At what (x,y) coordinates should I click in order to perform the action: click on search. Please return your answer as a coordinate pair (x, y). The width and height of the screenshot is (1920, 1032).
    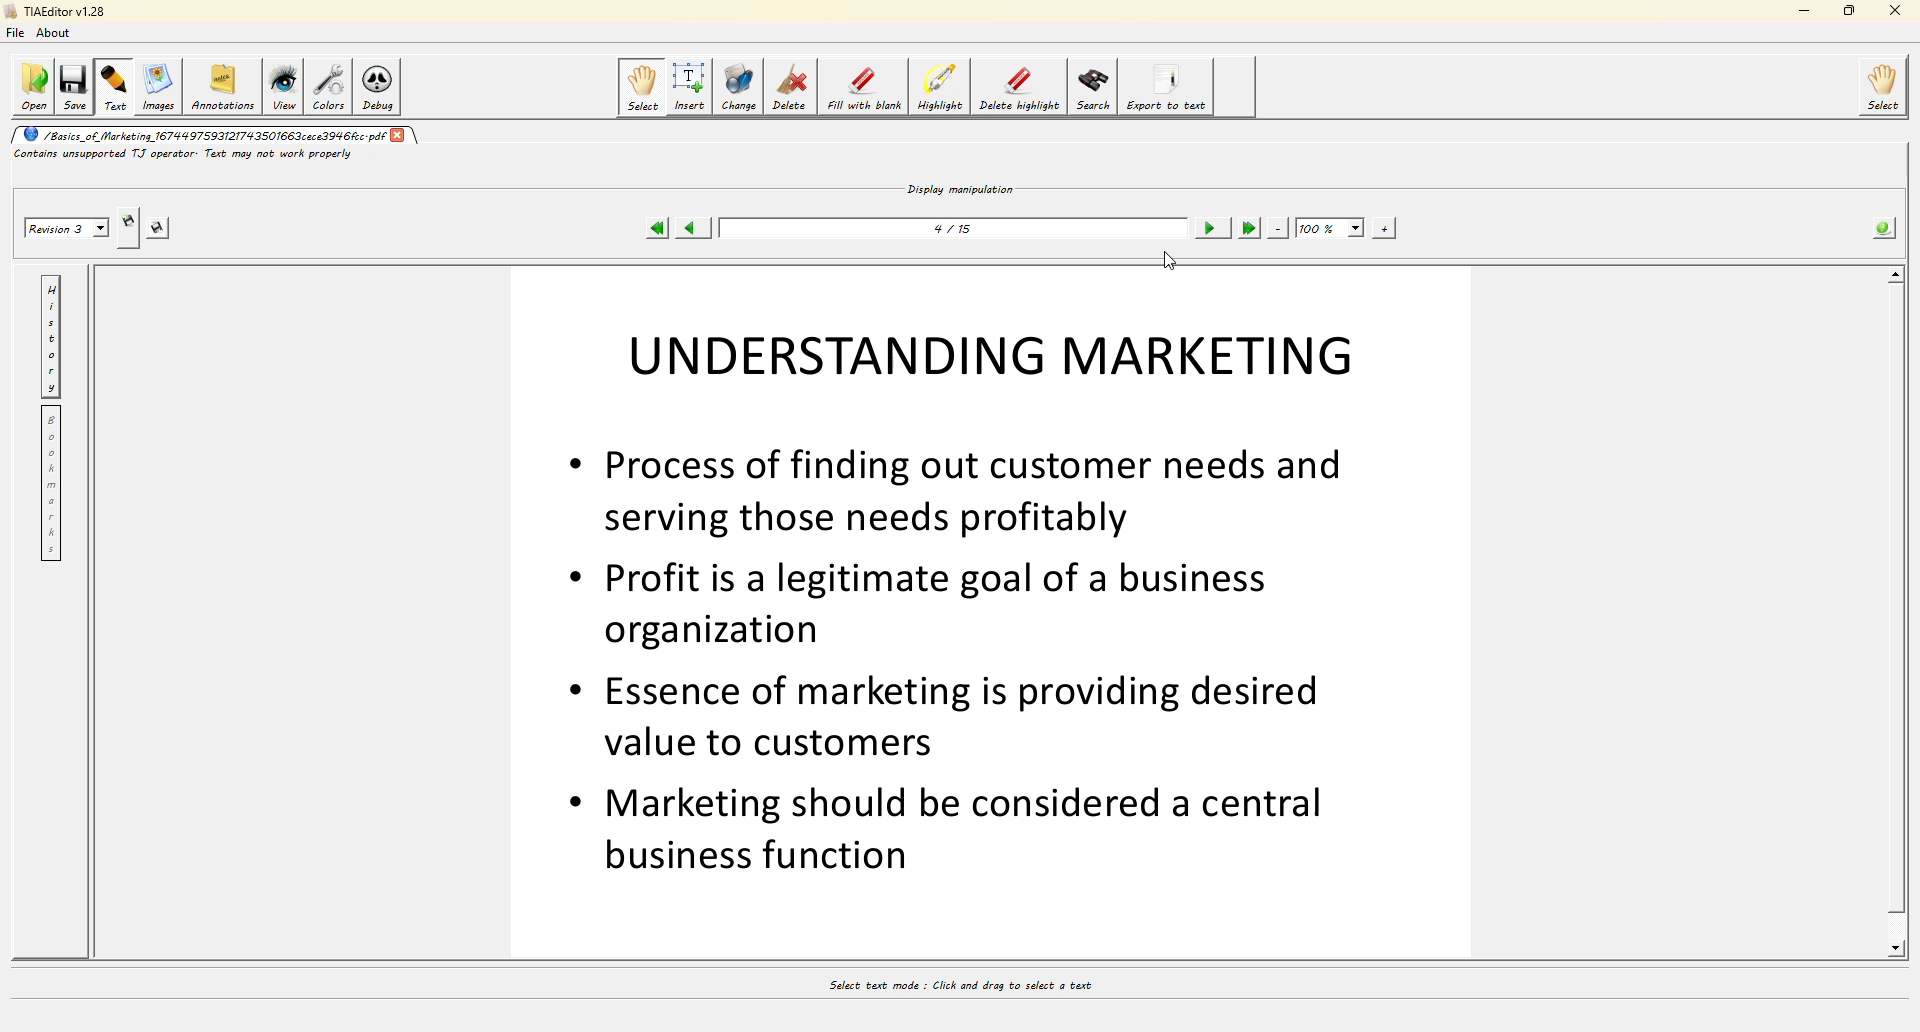
    Looking at the image, I should click on (1093, 88).